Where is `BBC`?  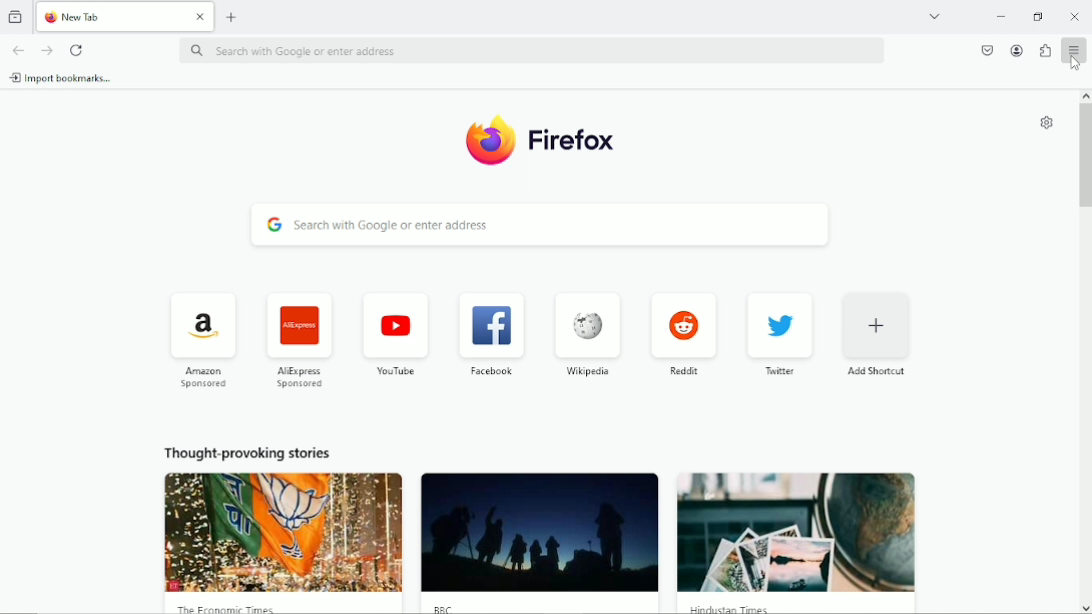
BBC is located at coordinates (446, 607).